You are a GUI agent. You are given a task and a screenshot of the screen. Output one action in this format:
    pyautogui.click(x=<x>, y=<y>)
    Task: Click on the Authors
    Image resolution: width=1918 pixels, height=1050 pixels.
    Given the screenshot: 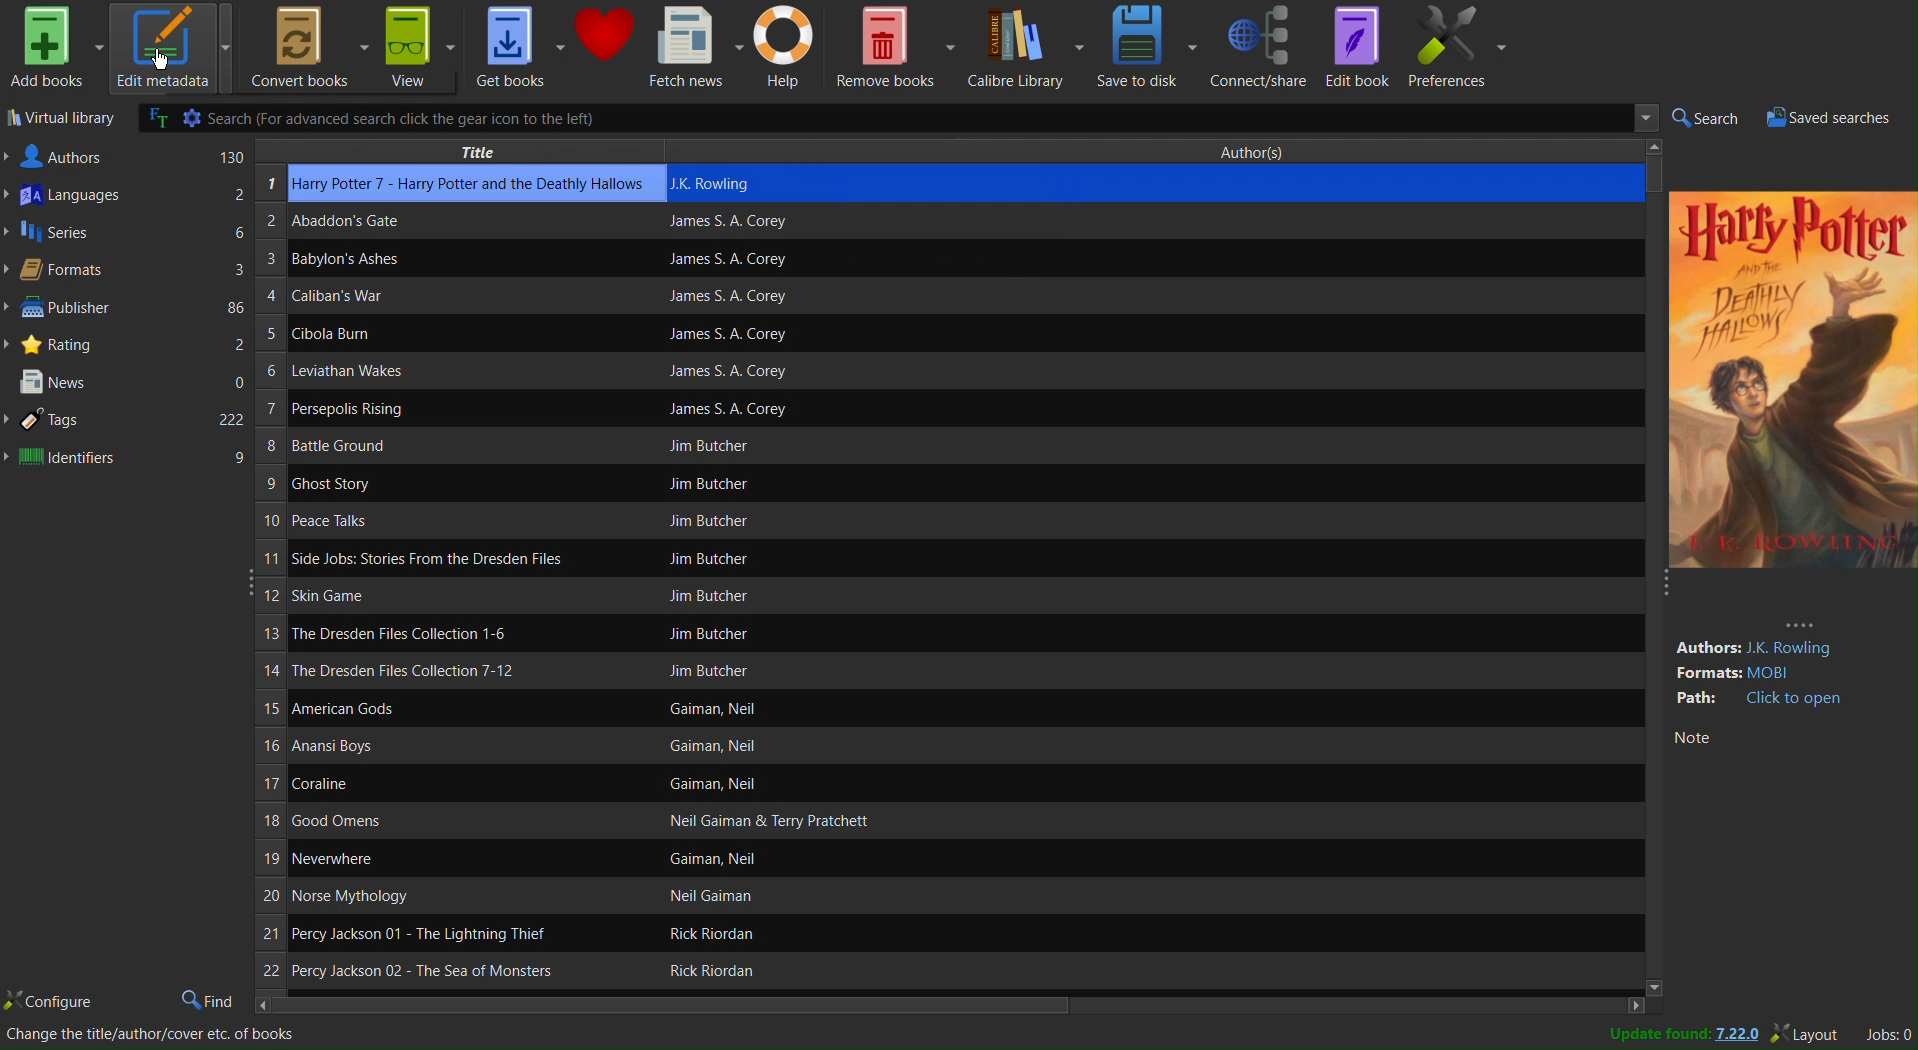 What is the action you would take?
    pyautogui.click(x=126, y=156)
    